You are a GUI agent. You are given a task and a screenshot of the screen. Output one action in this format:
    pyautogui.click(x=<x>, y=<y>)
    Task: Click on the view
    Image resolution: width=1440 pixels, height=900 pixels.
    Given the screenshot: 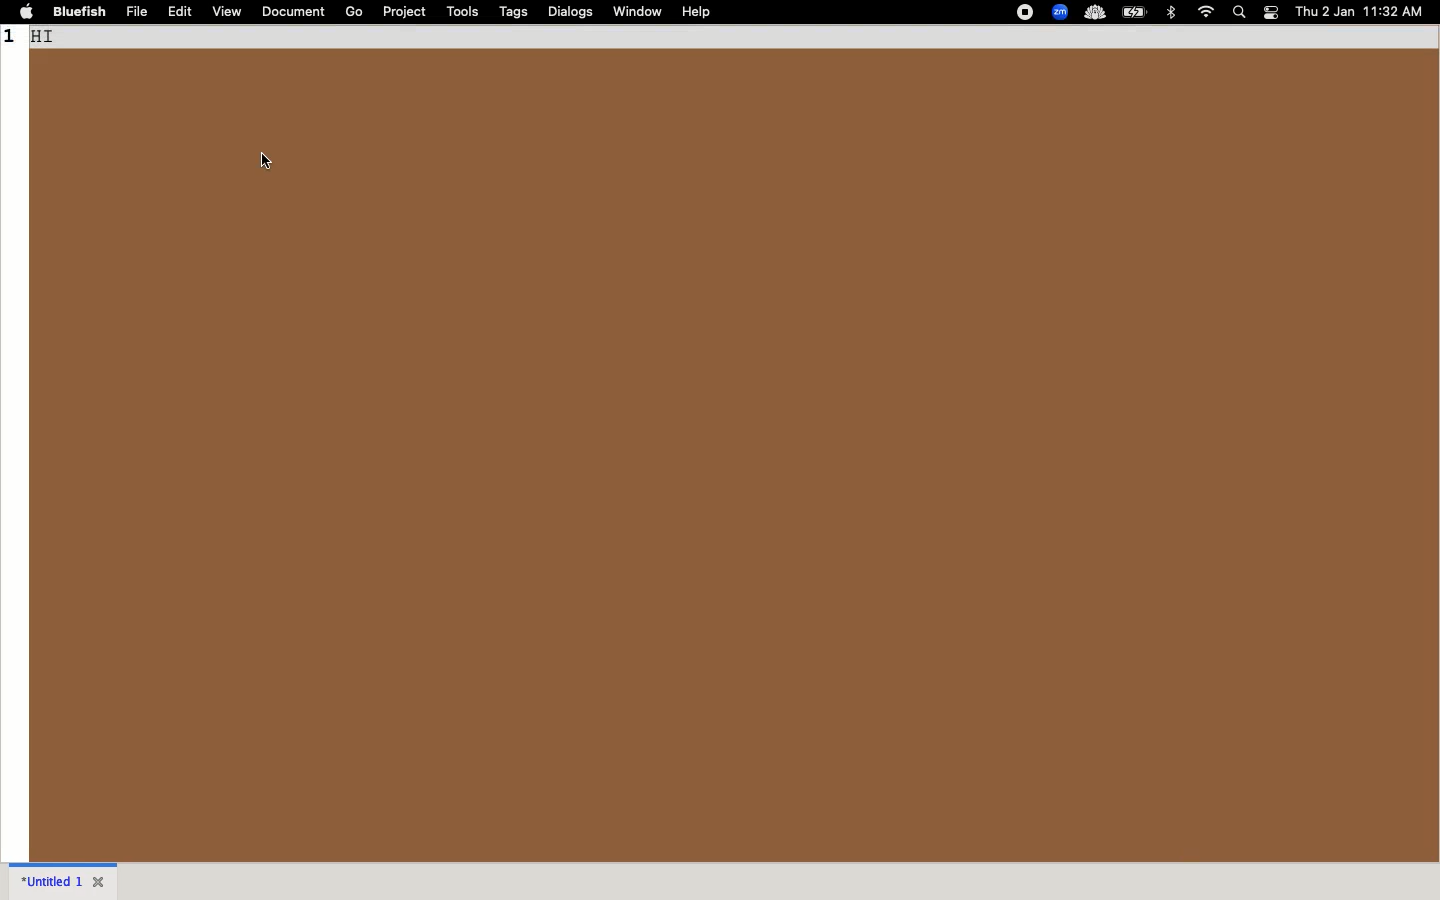 What is the action you would take?
    pyautogui.click(x=229, y=10)
    